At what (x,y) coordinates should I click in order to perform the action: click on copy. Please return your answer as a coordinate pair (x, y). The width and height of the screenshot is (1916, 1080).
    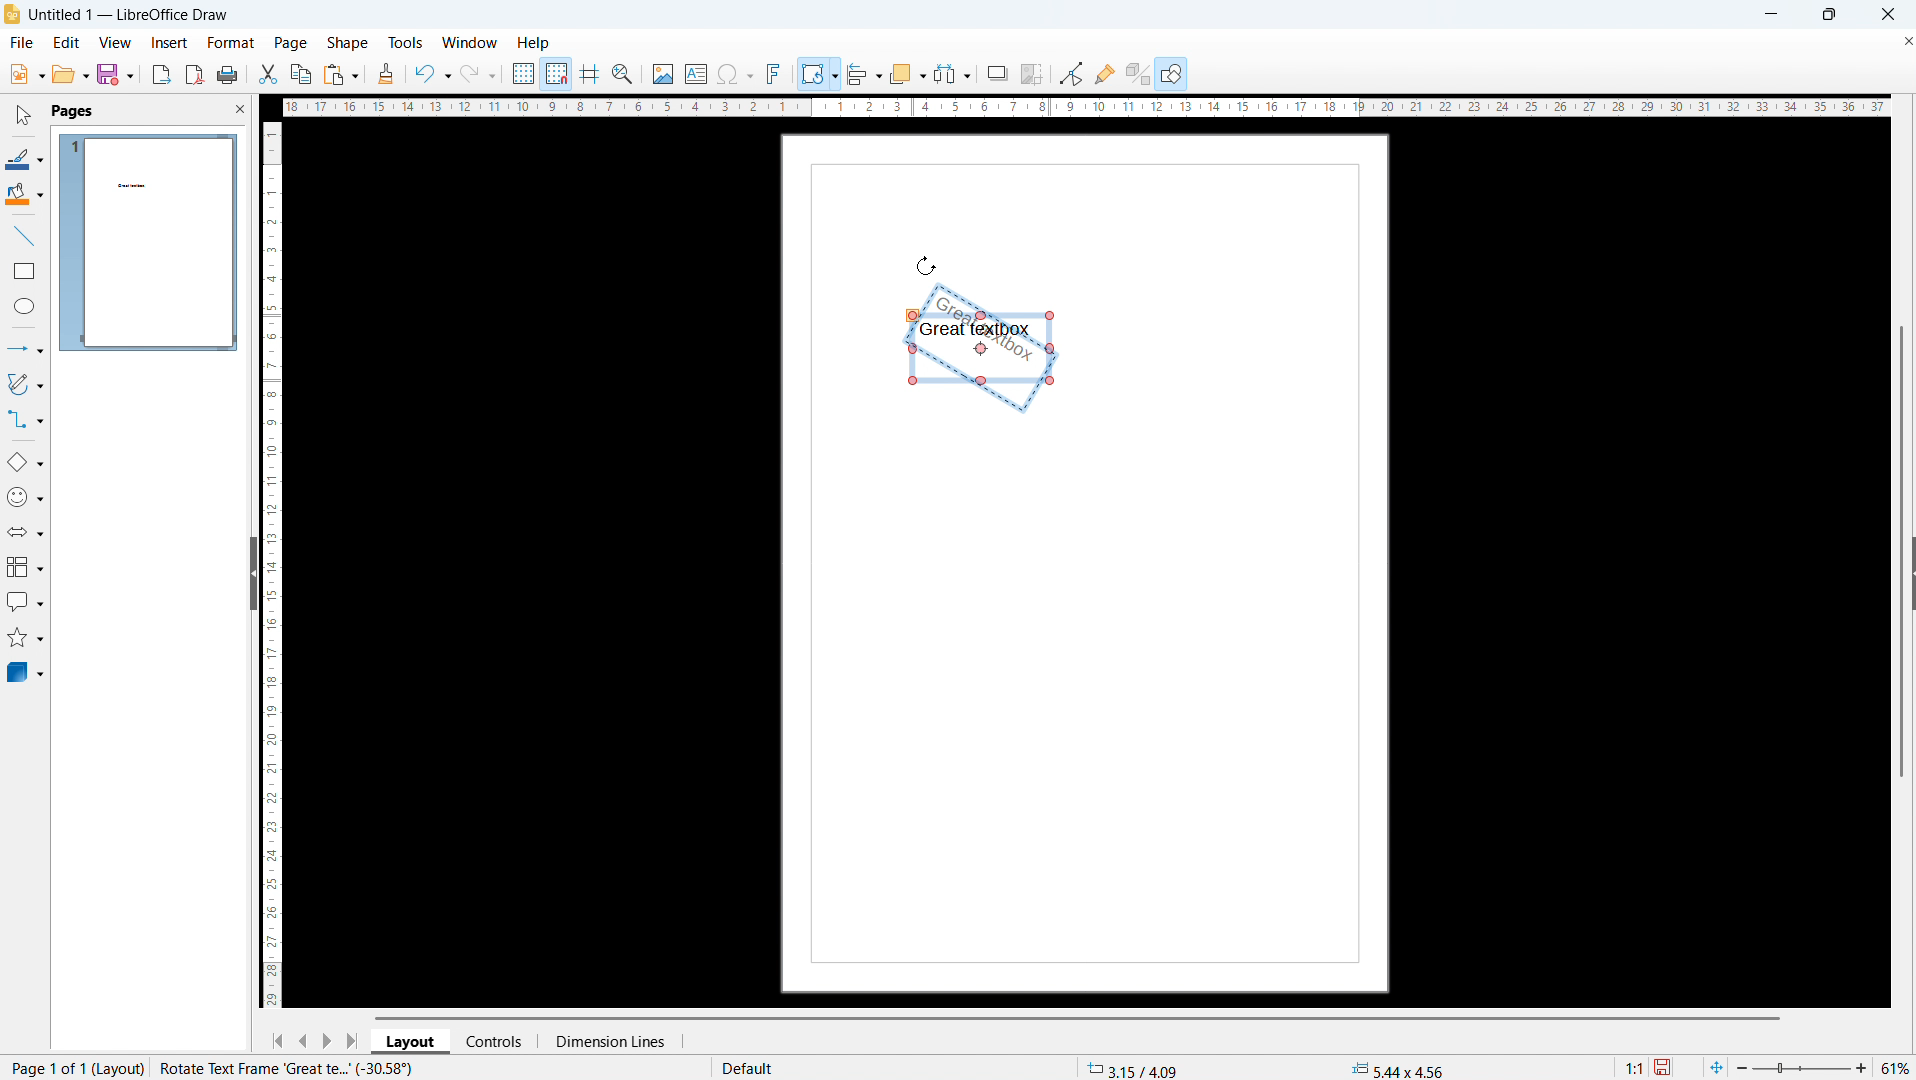
    Looking at the image, I should click on (300, 73).